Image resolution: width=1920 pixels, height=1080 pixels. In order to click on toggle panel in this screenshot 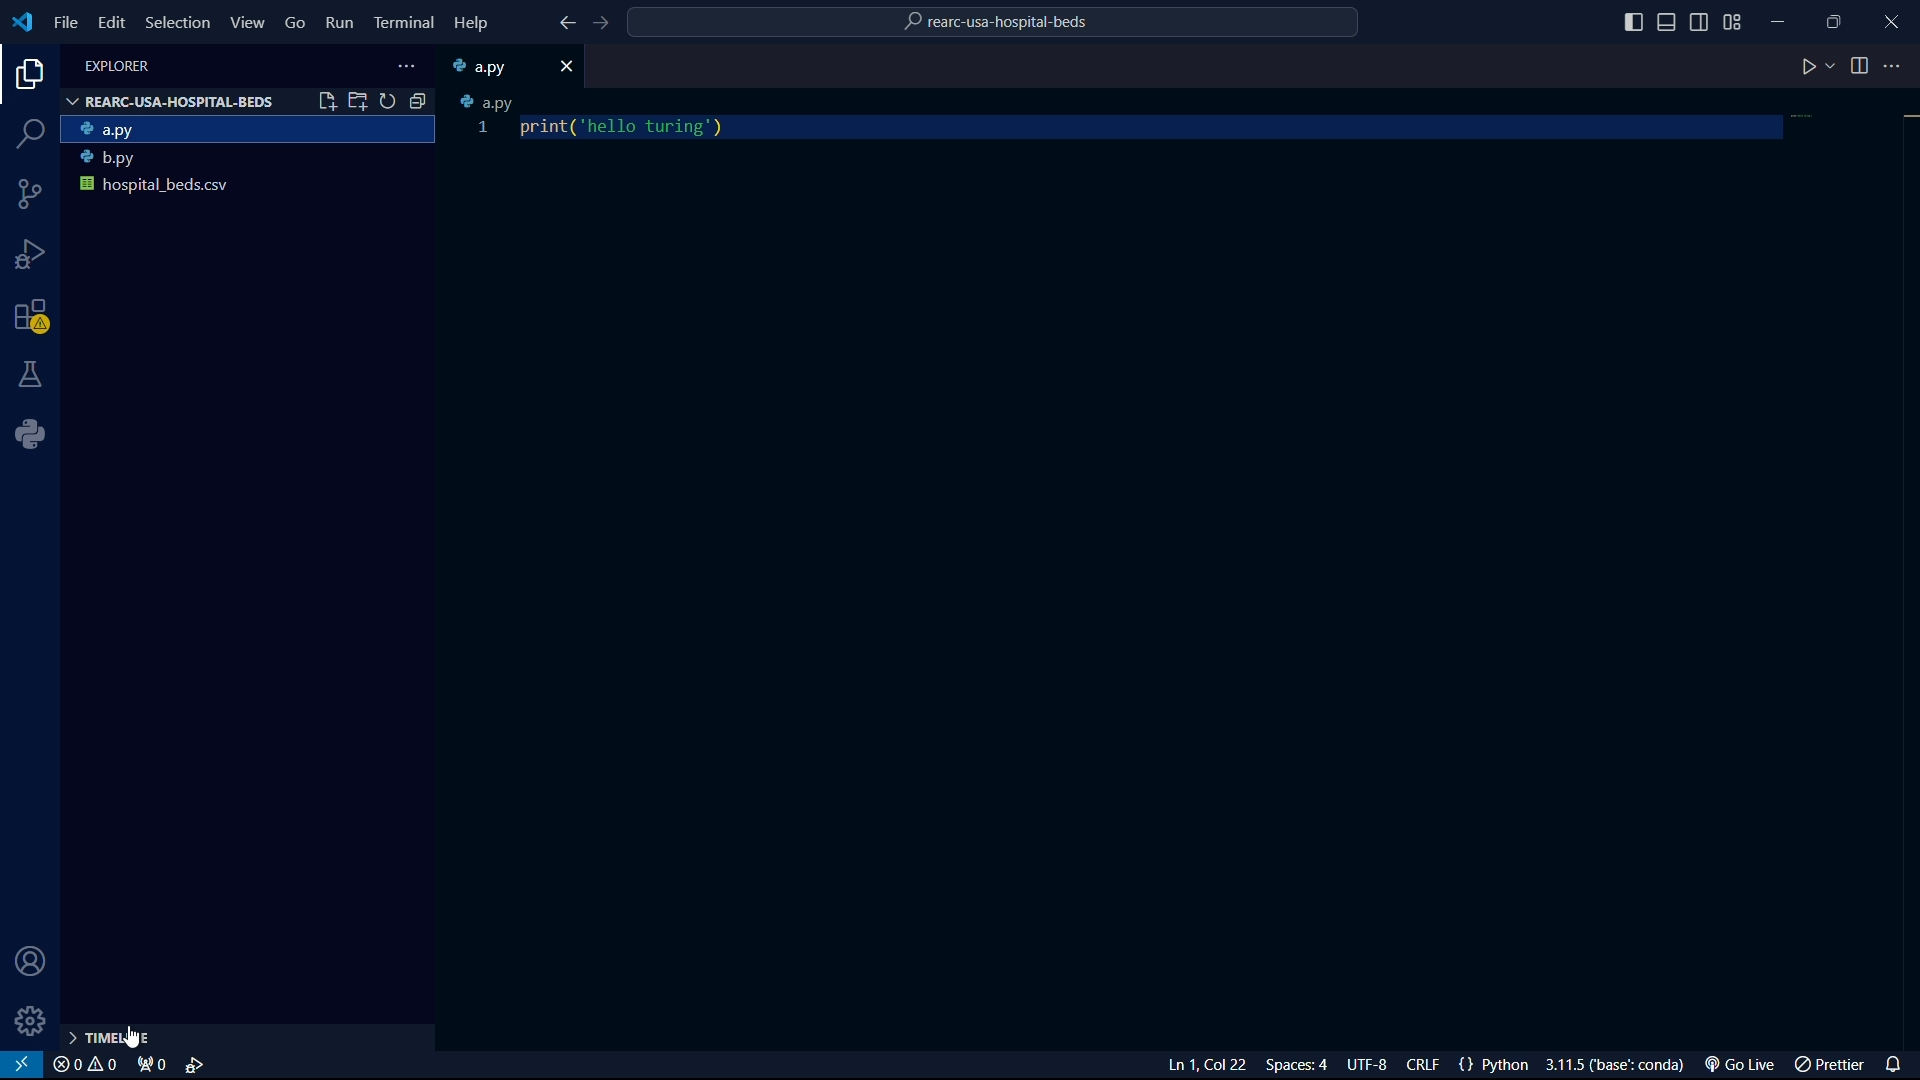, I will do `click(1669, 22)`.